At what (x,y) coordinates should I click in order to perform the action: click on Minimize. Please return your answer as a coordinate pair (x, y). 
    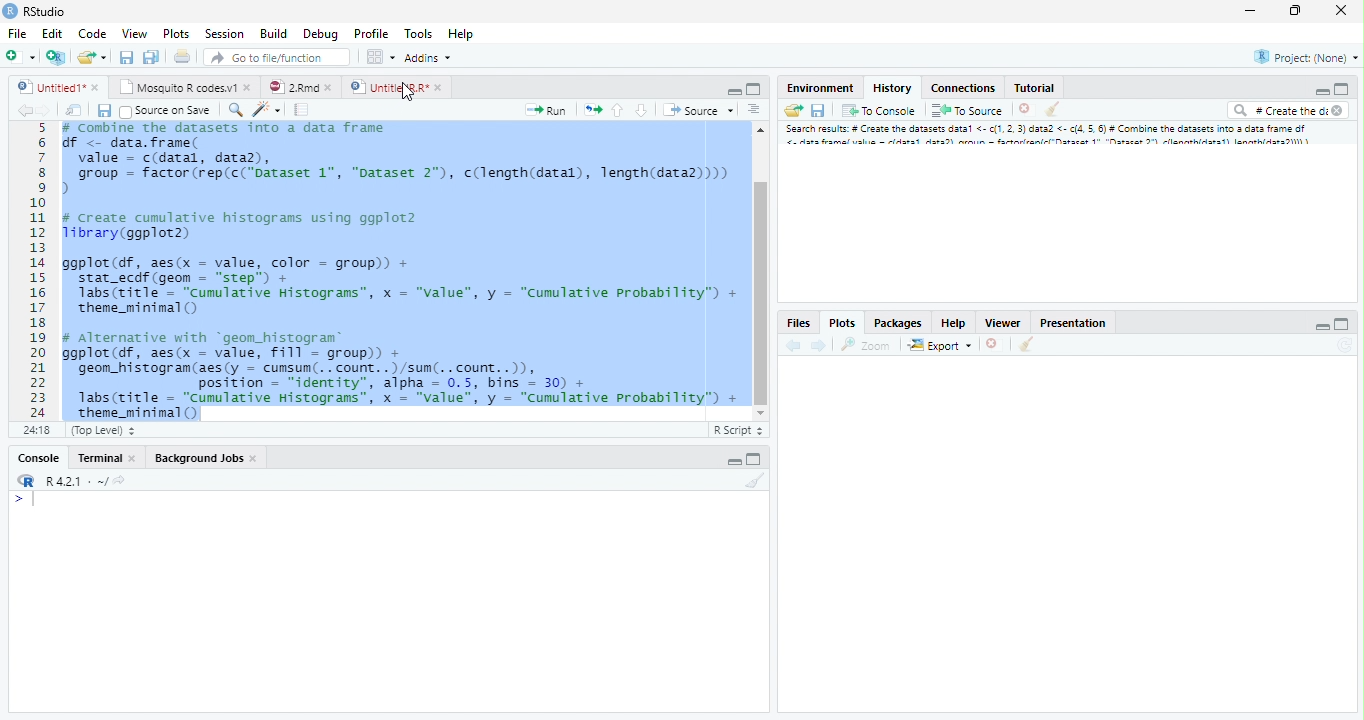
    Looking at the image, I should click on (1319, 325).